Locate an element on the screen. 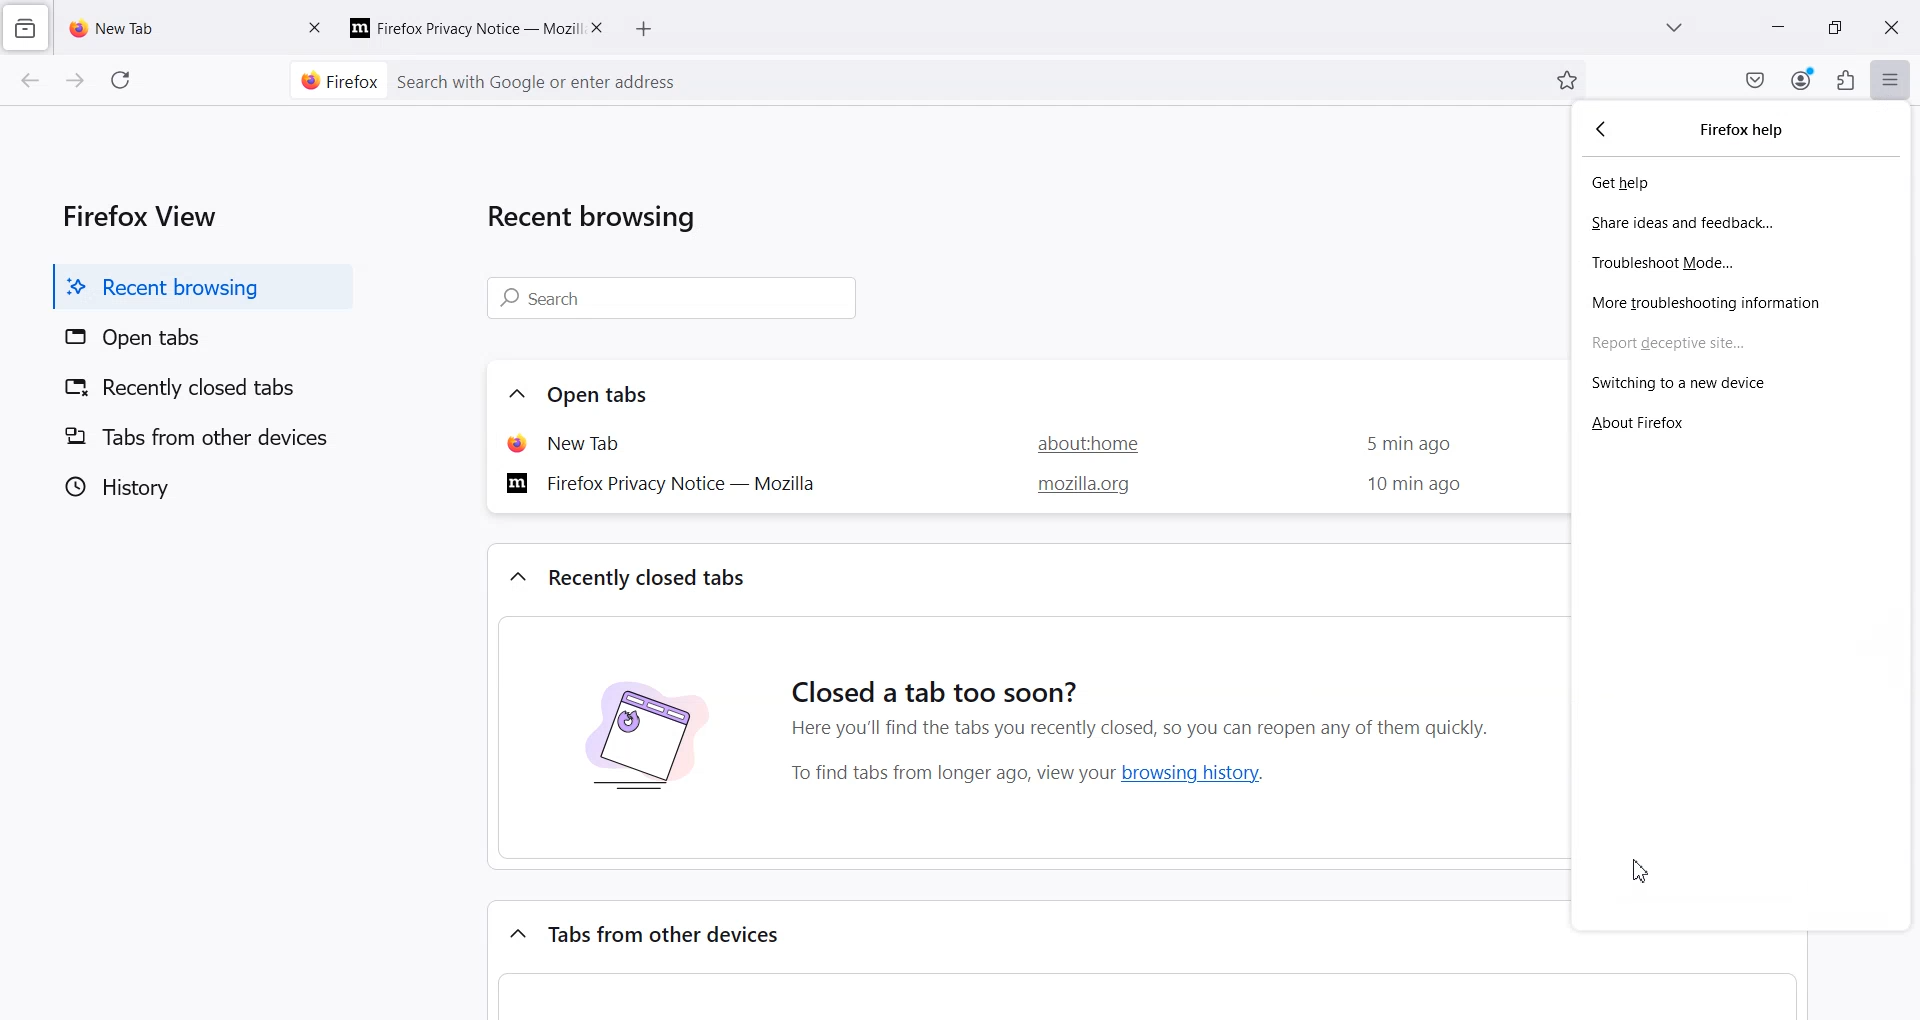 Image resolution: width=1920 pixels, height=1020 pixels. Close Tab is located at coordinates (599, 26).